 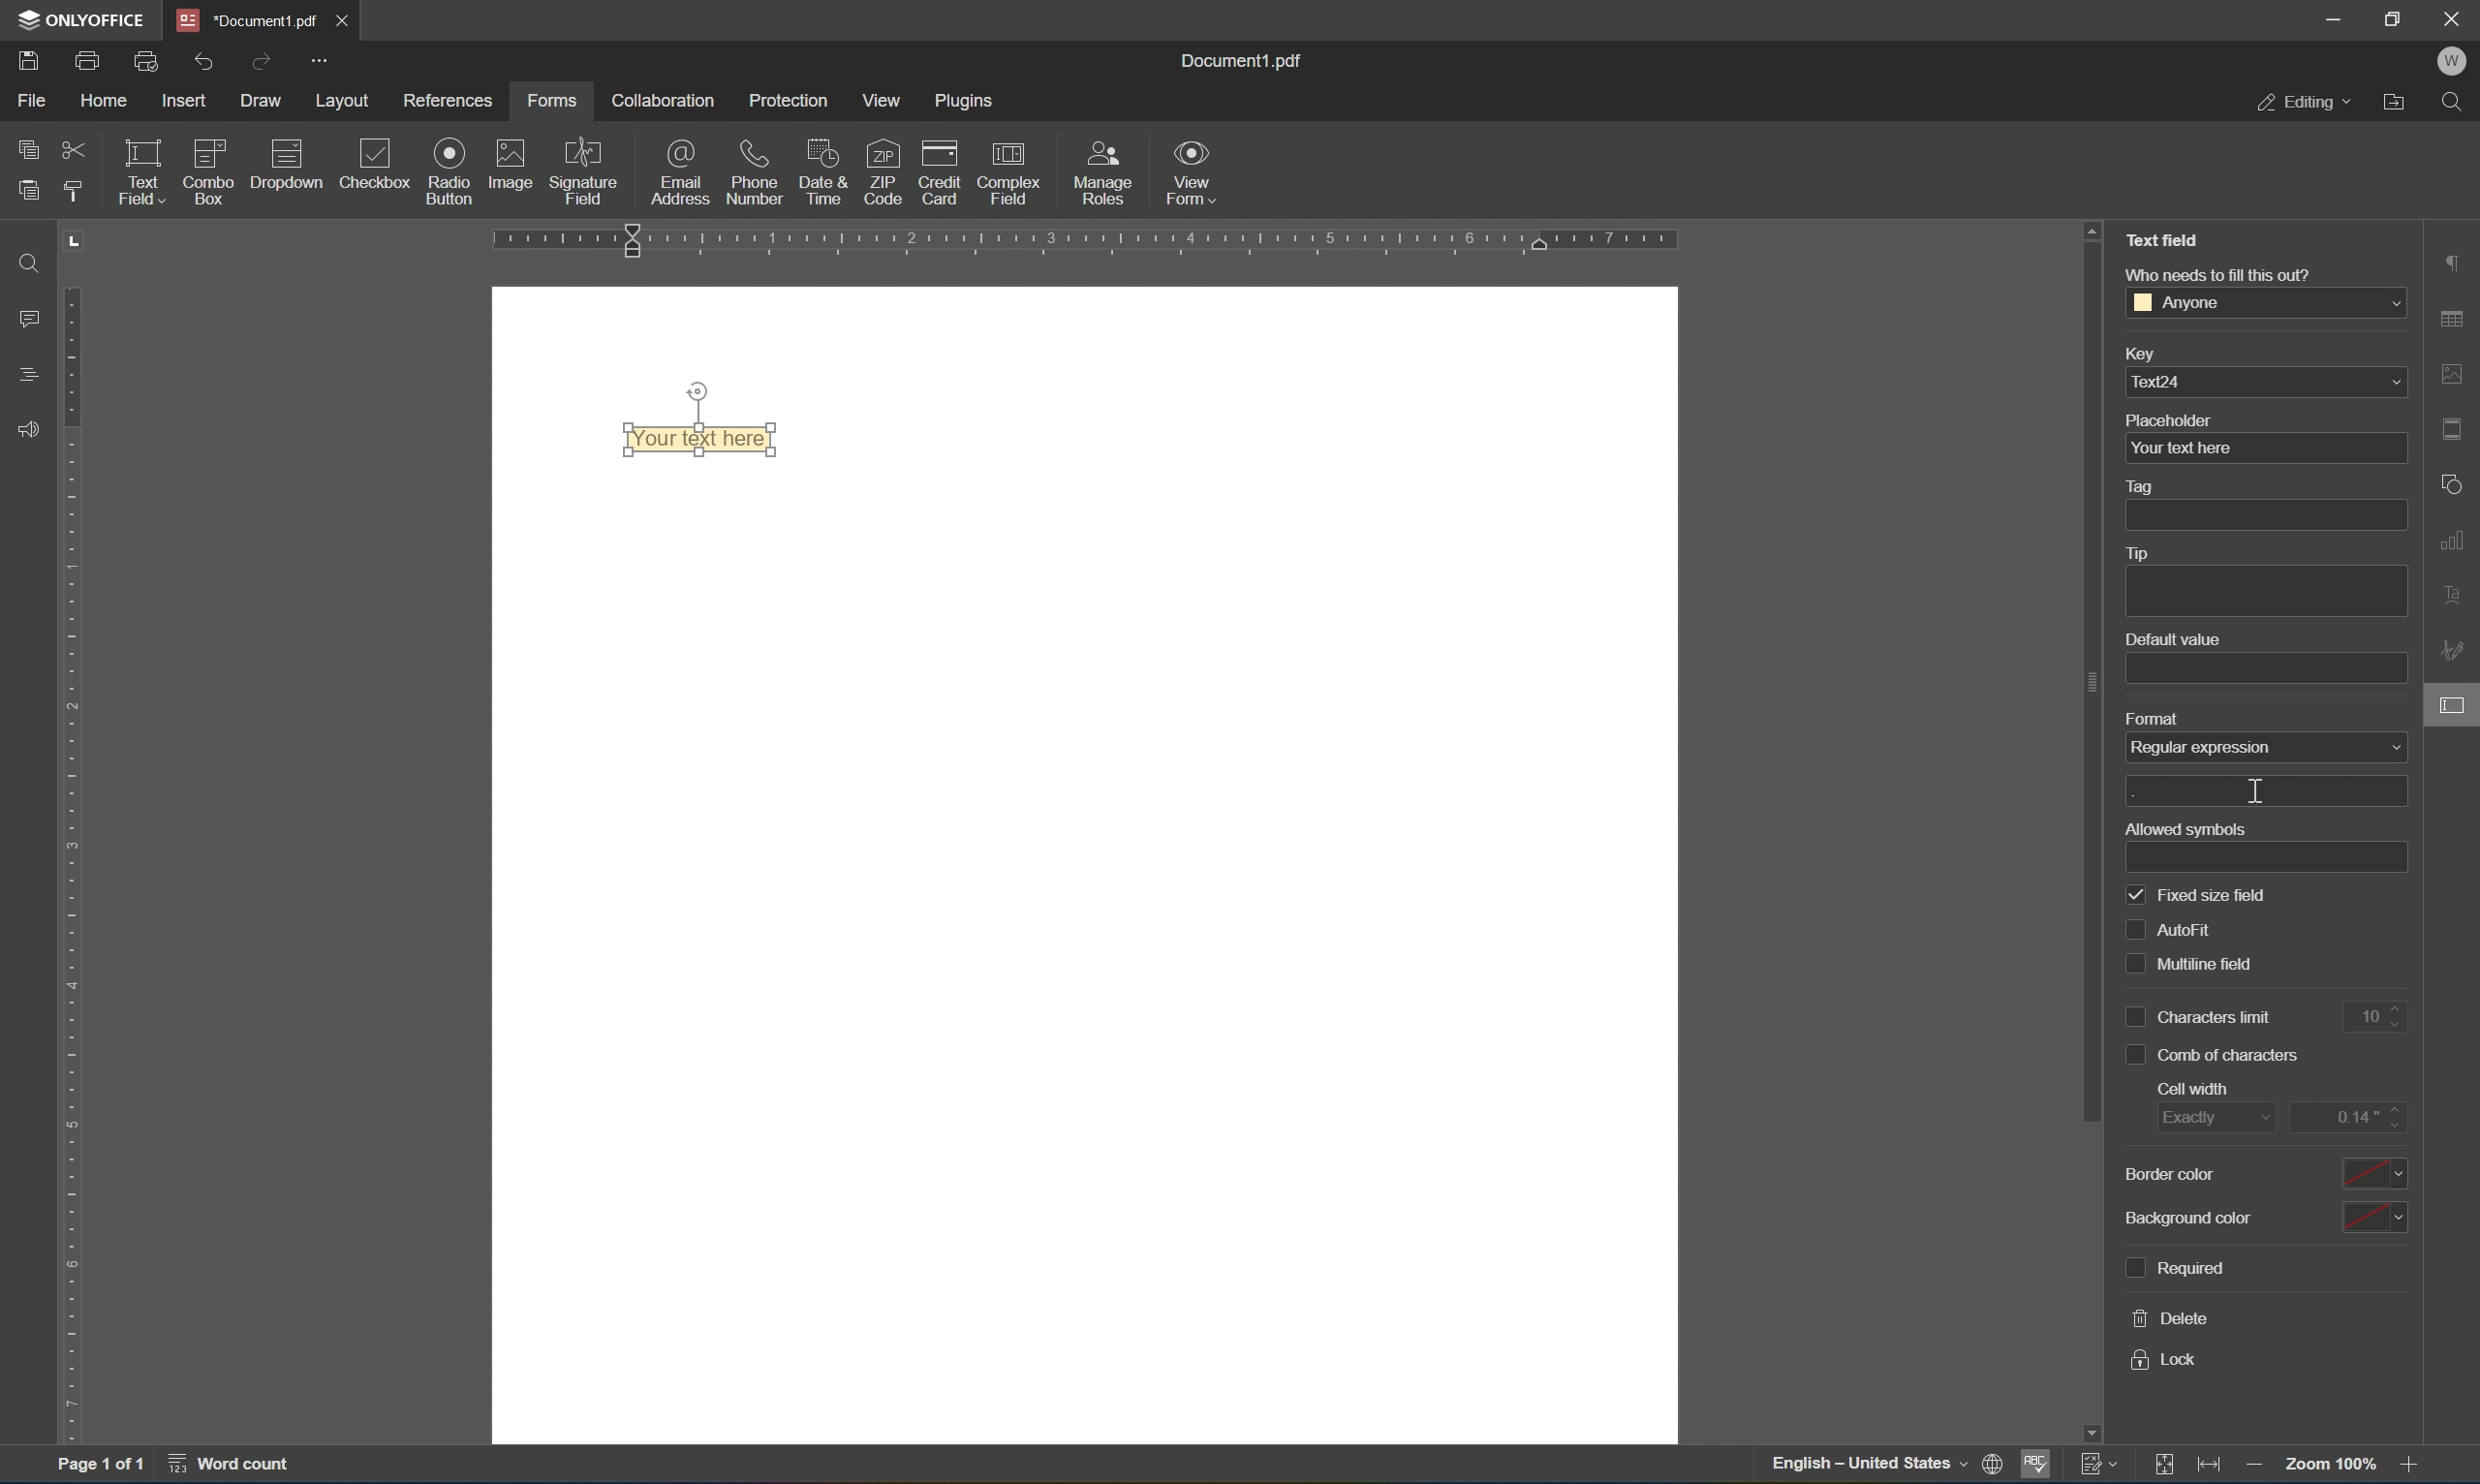 What do you see at coordinates (452, 170) in the screenshot?
I see `radio button` at bounding box center [452, 170].